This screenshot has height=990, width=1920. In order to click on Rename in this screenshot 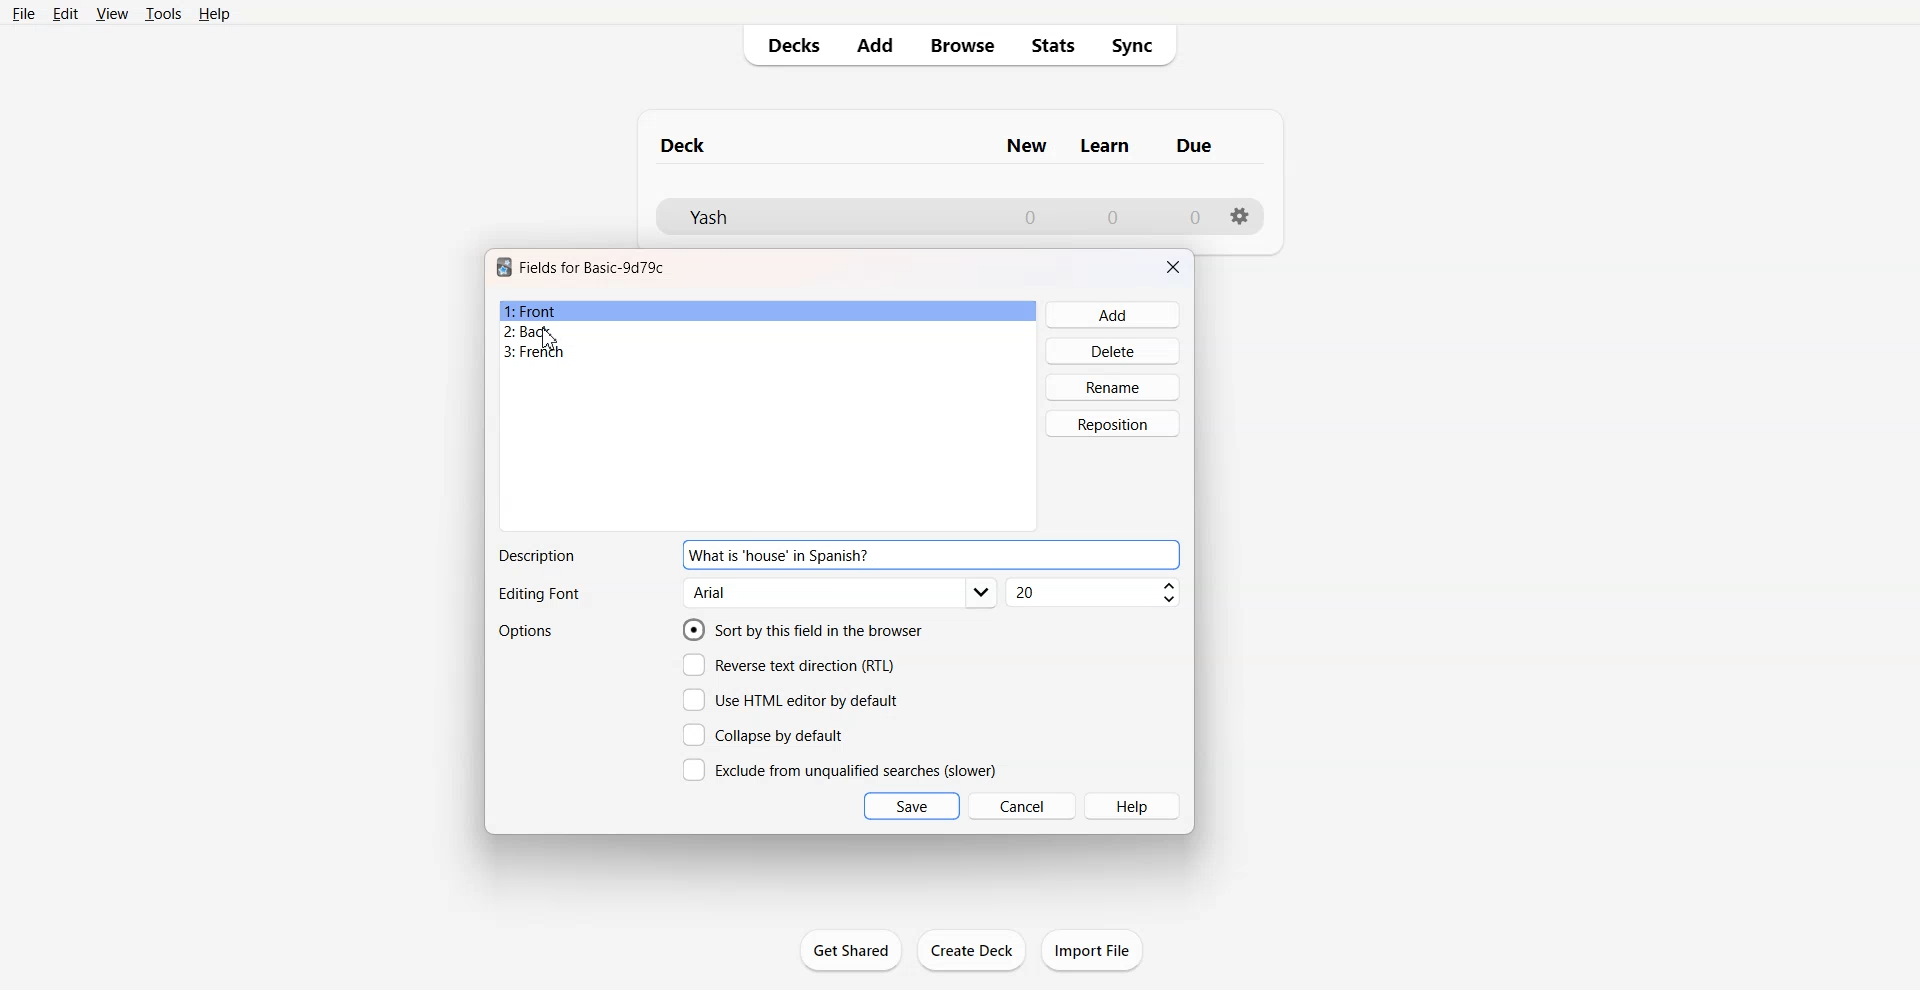, I will do `click(1114, 387)`.